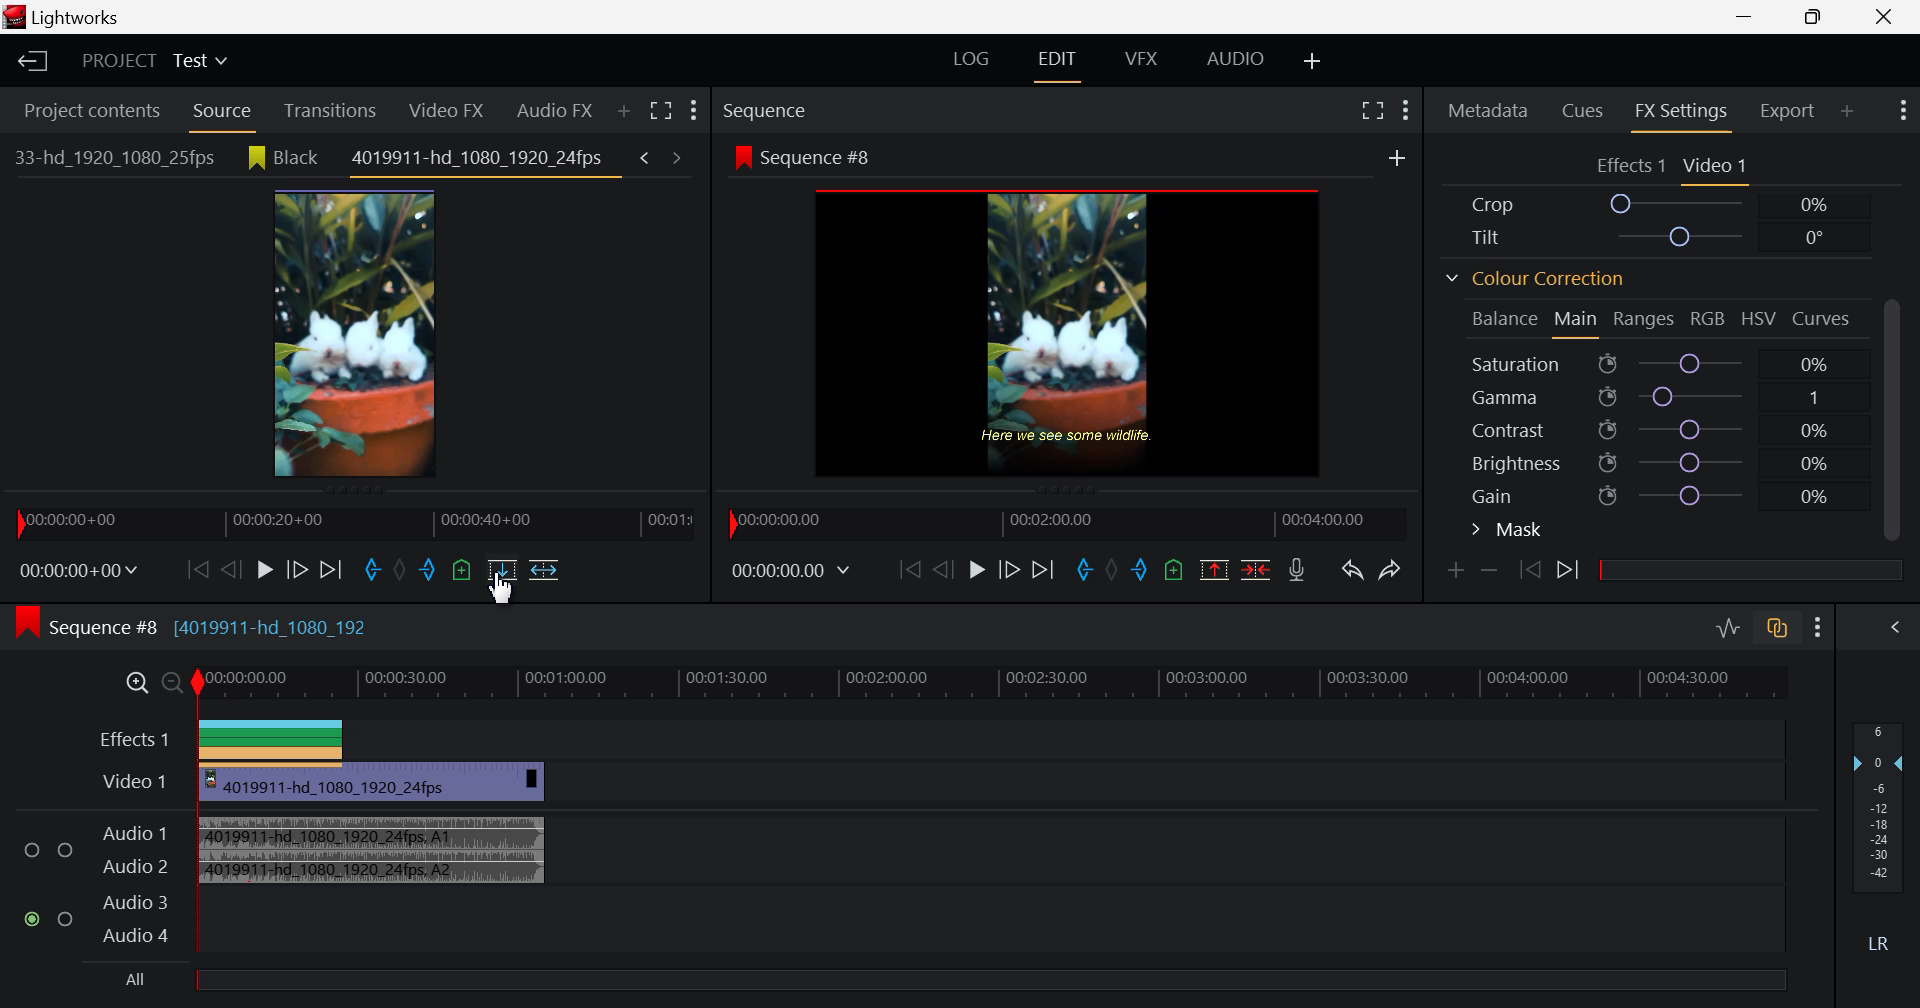  What do you see at coordinates (1882, 18) in the screenshot?
I see `Close` at bounding box center [1882, 18].